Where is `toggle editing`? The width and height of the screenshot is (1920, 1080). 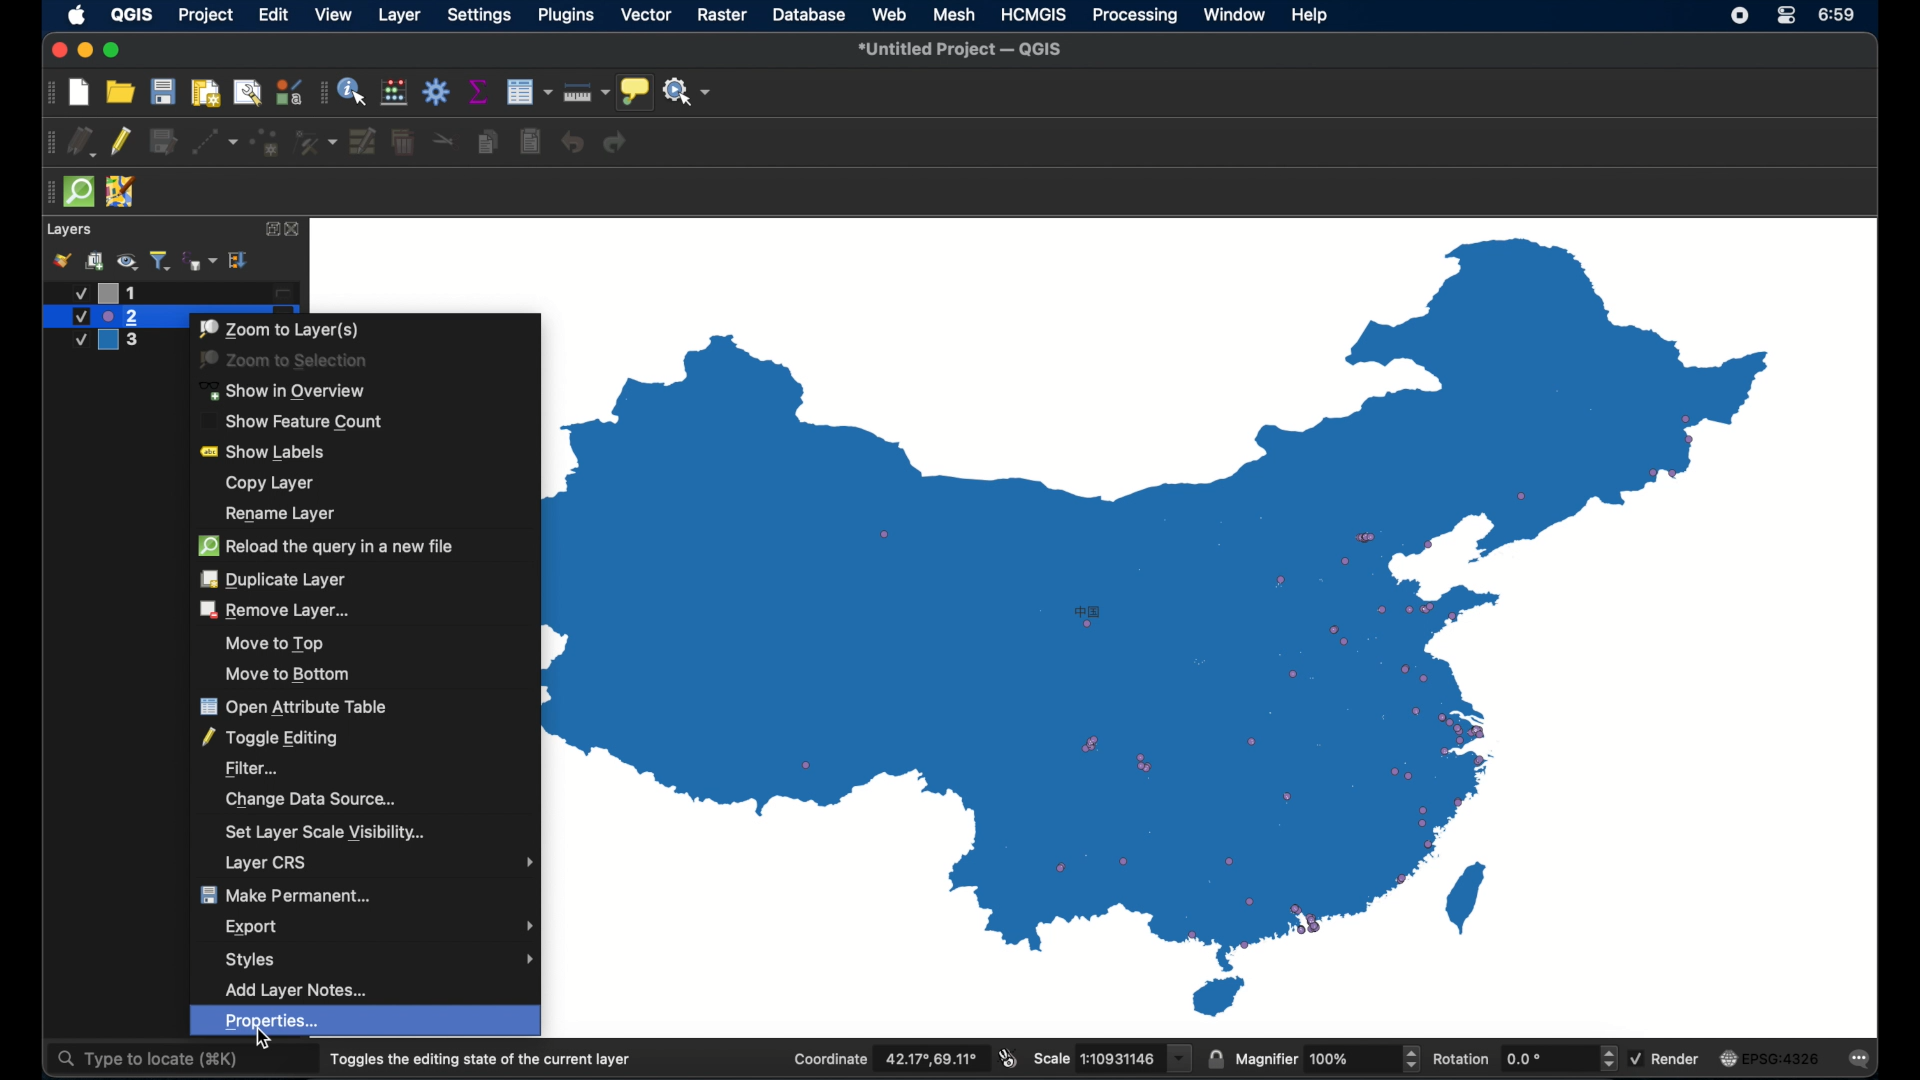
toggle editing is located at coordinates (120, 142).